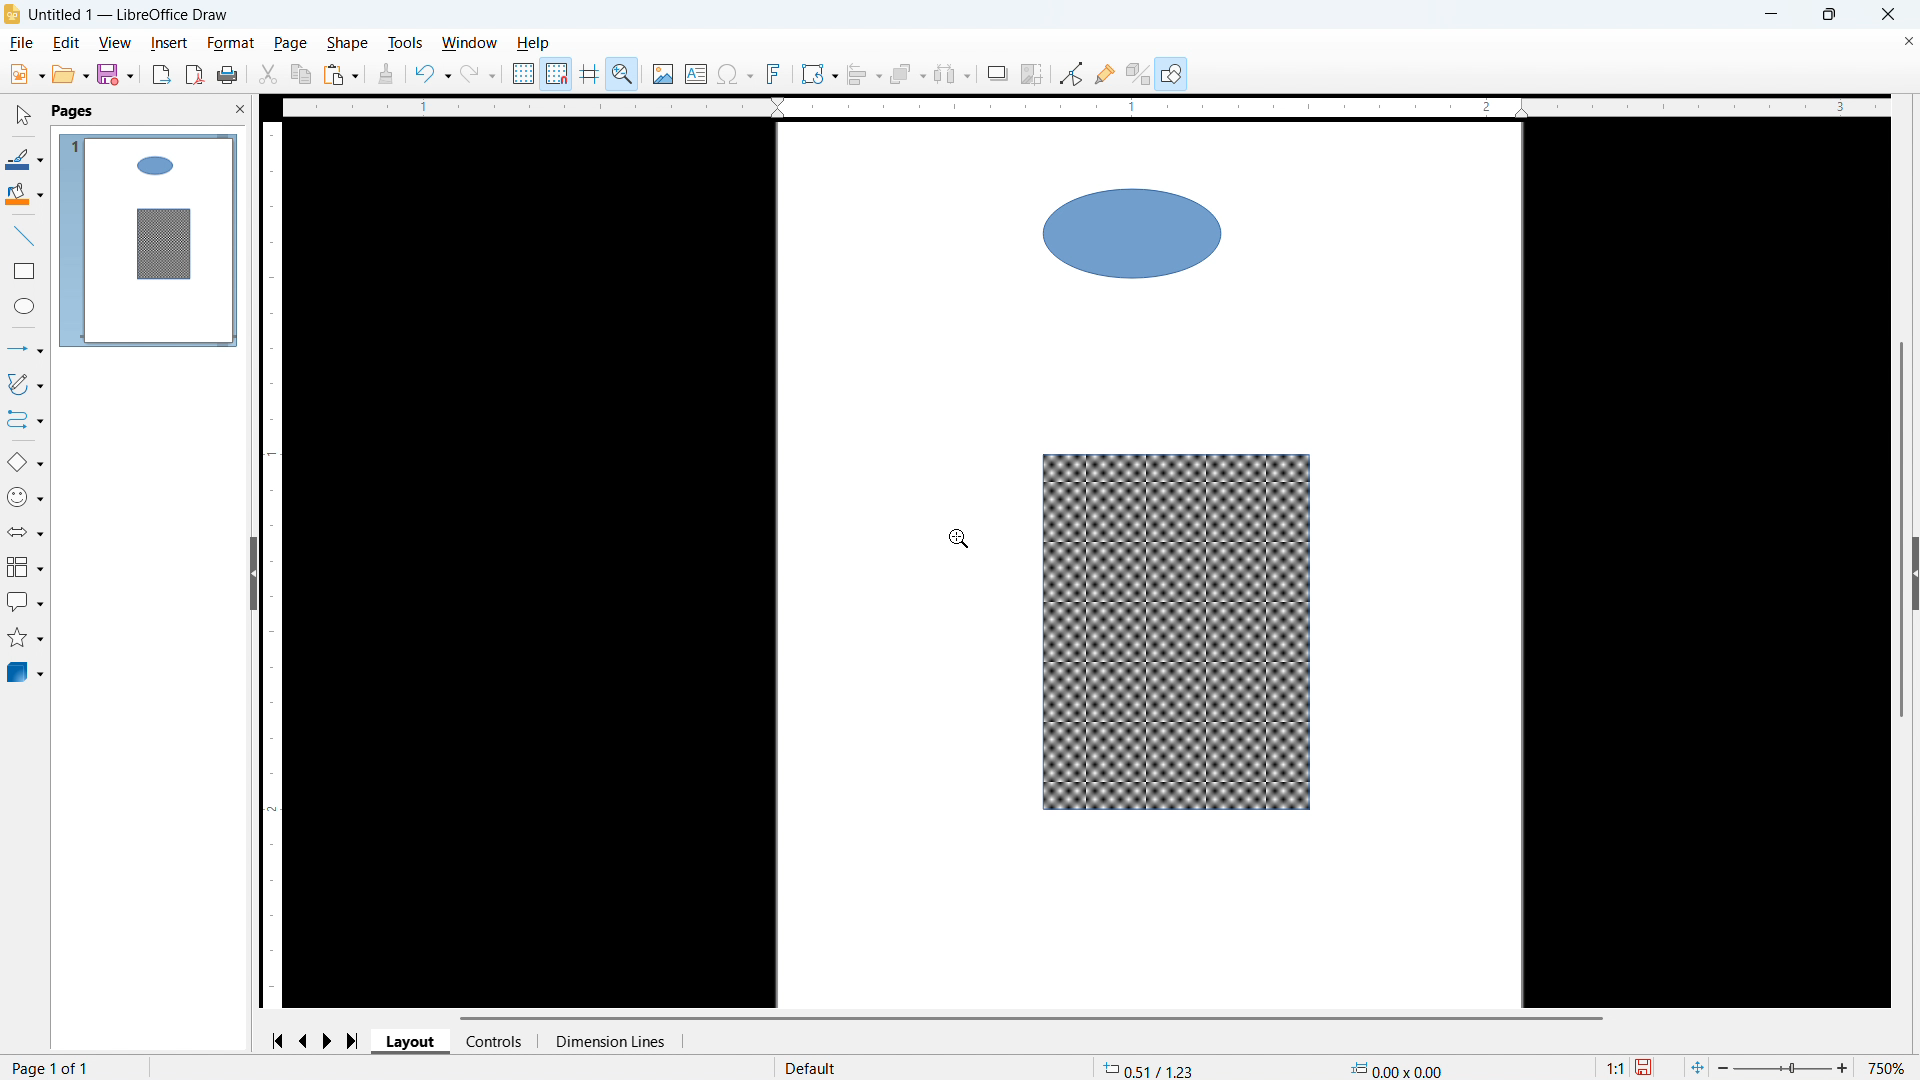  I want to click on Page display , so click(149, 240).